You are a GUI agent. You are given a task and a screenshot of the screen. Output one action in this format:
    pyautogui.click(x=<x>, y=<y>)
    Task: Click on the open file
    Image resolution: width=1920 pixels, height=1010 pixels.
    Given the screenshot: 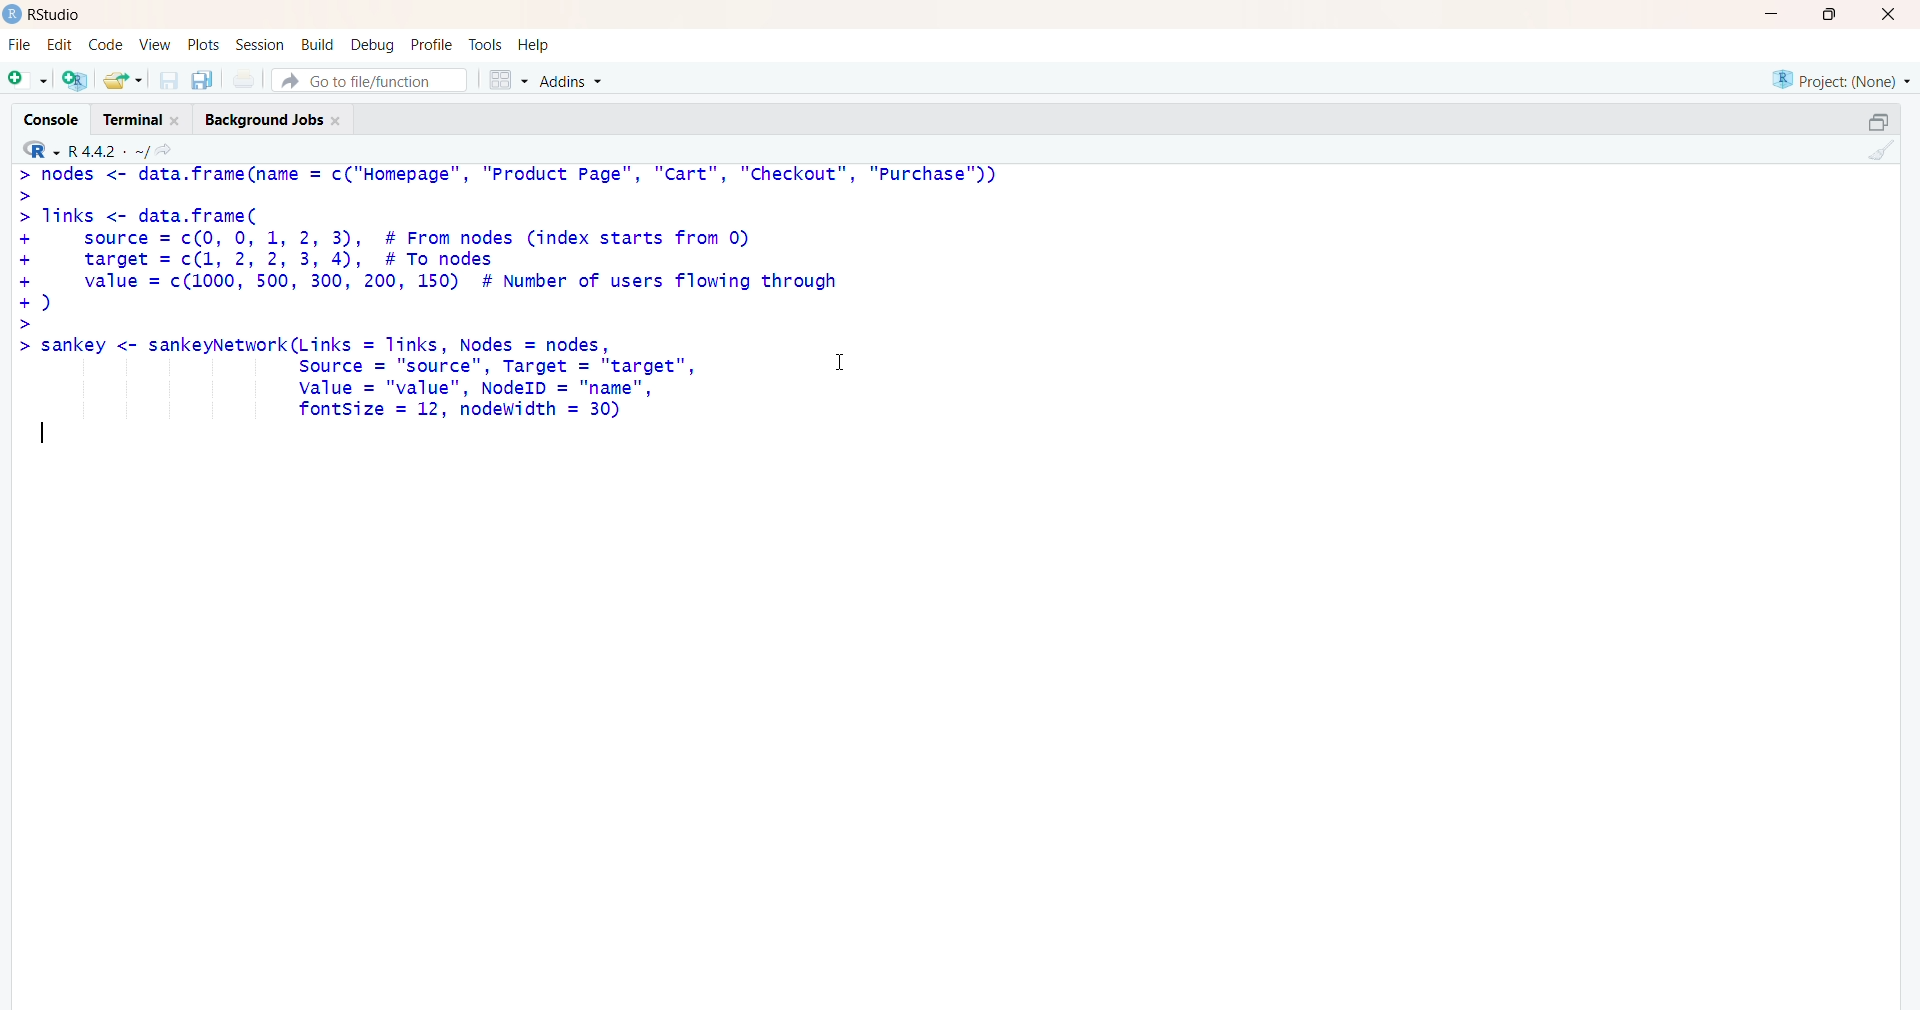 What is the action you would take?
    pyautogui.click(x=123, y=81)
    